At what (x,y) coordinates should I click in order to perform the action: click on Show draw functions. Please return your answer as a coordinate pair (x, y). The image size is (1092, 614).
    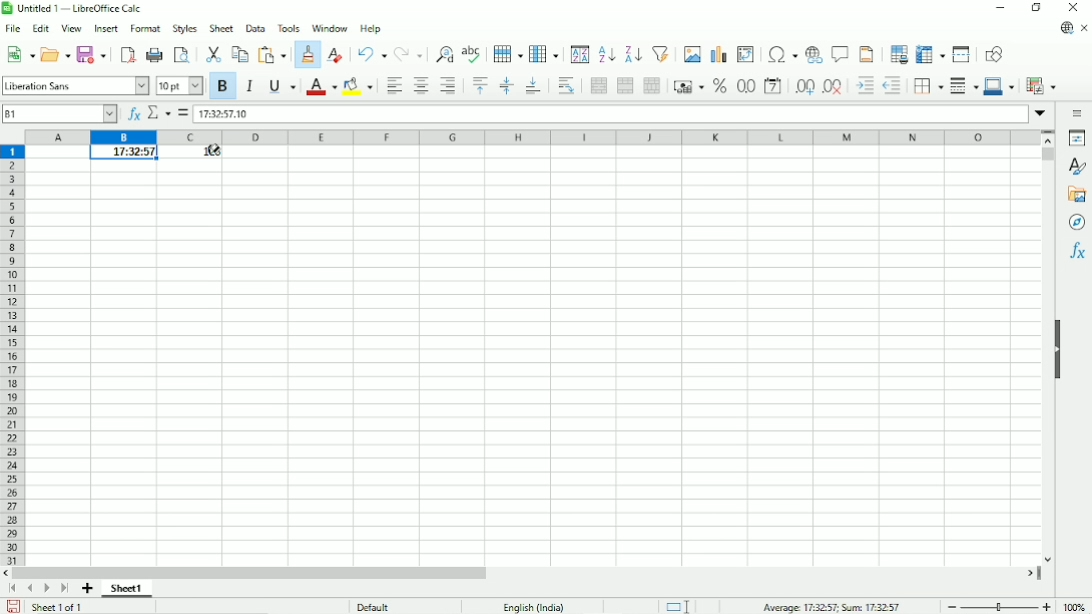
    Looking at the image, I should click on (994, 54).